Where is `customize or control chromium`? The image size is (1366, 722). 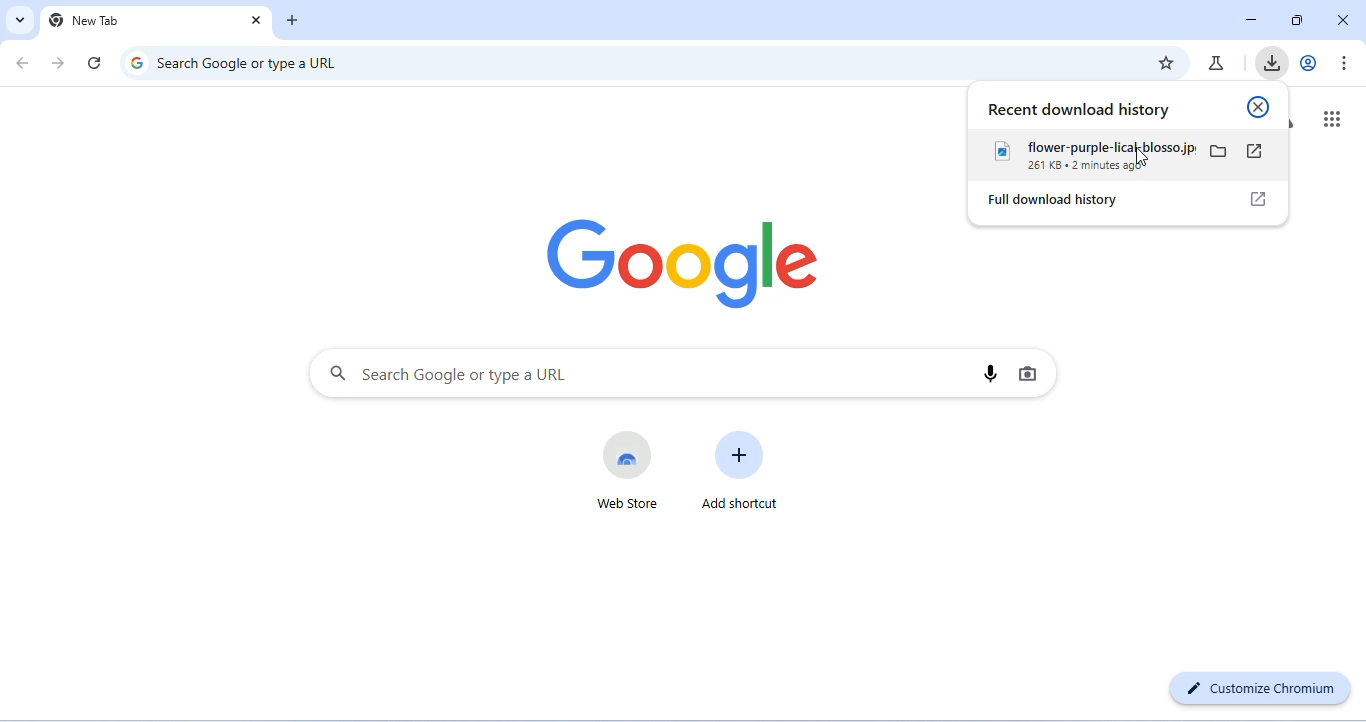 customize or control chromium is located at coordinates (1343, 61).